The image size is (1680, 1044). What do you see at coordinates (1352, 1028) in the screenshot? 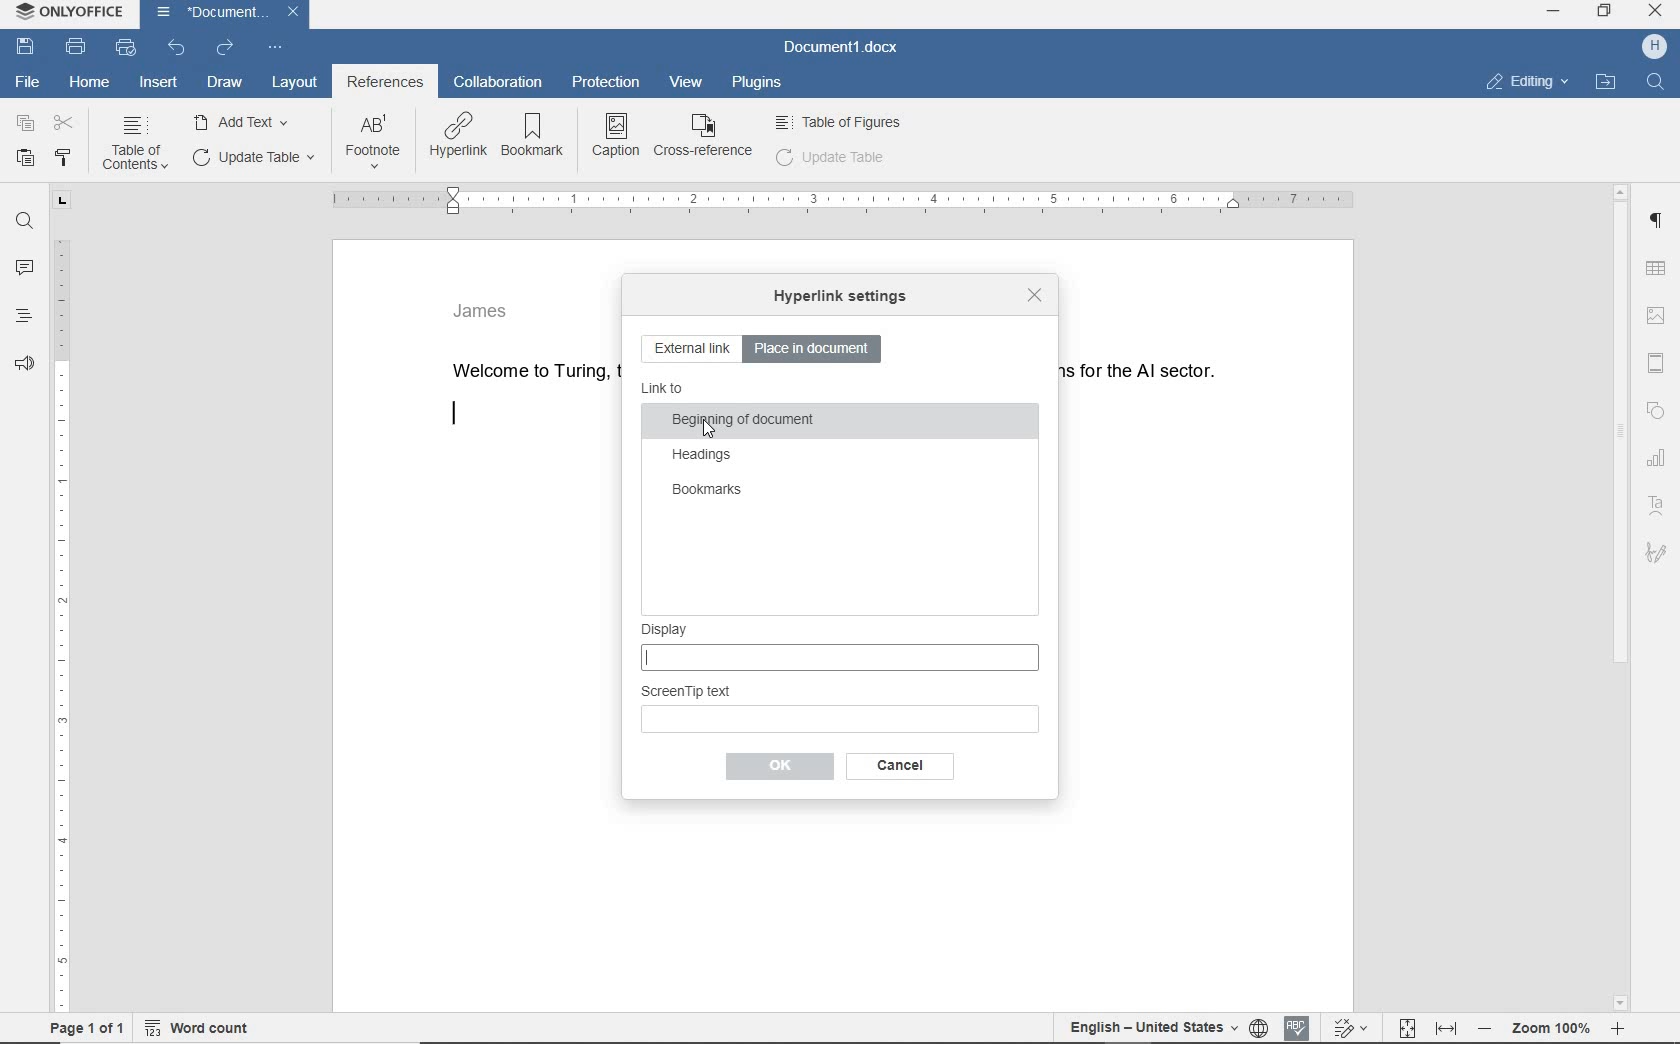
I see `track changes` at bounding box center [1352, 1028].